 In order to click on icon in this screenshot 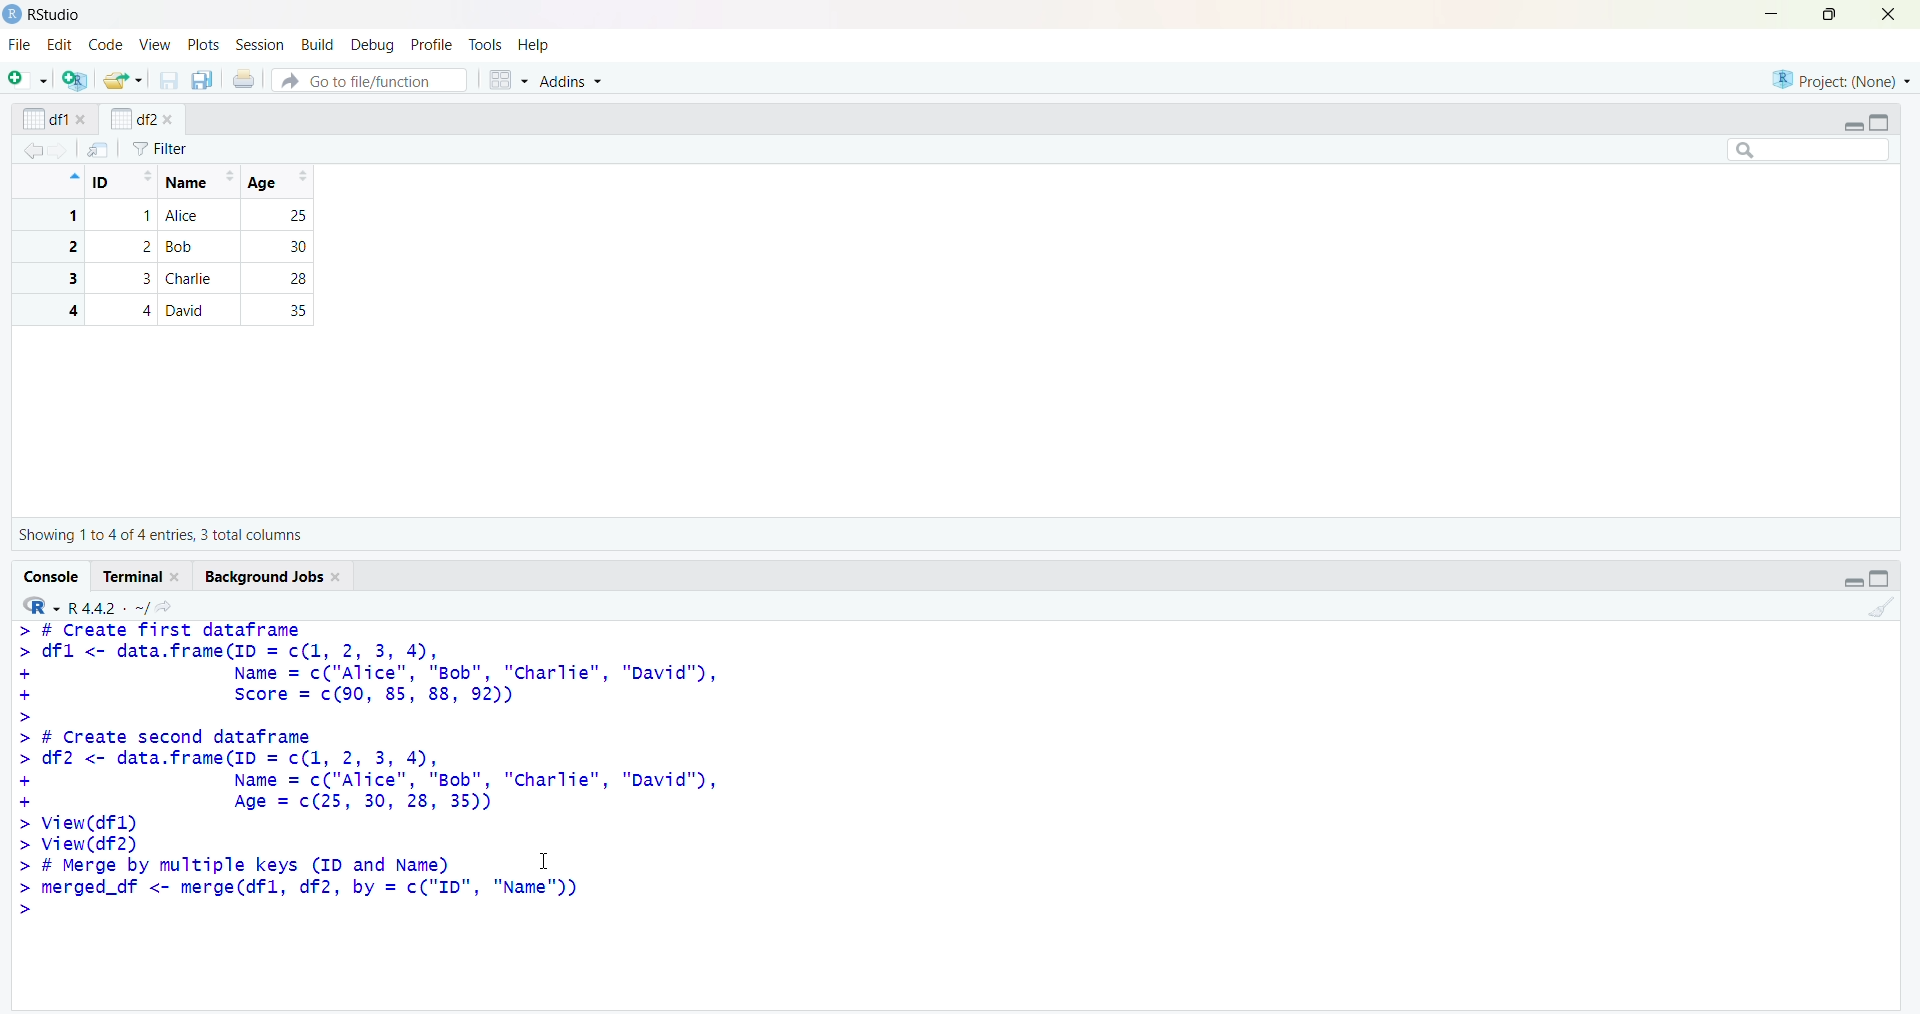, I will do `click(72, 176)`.